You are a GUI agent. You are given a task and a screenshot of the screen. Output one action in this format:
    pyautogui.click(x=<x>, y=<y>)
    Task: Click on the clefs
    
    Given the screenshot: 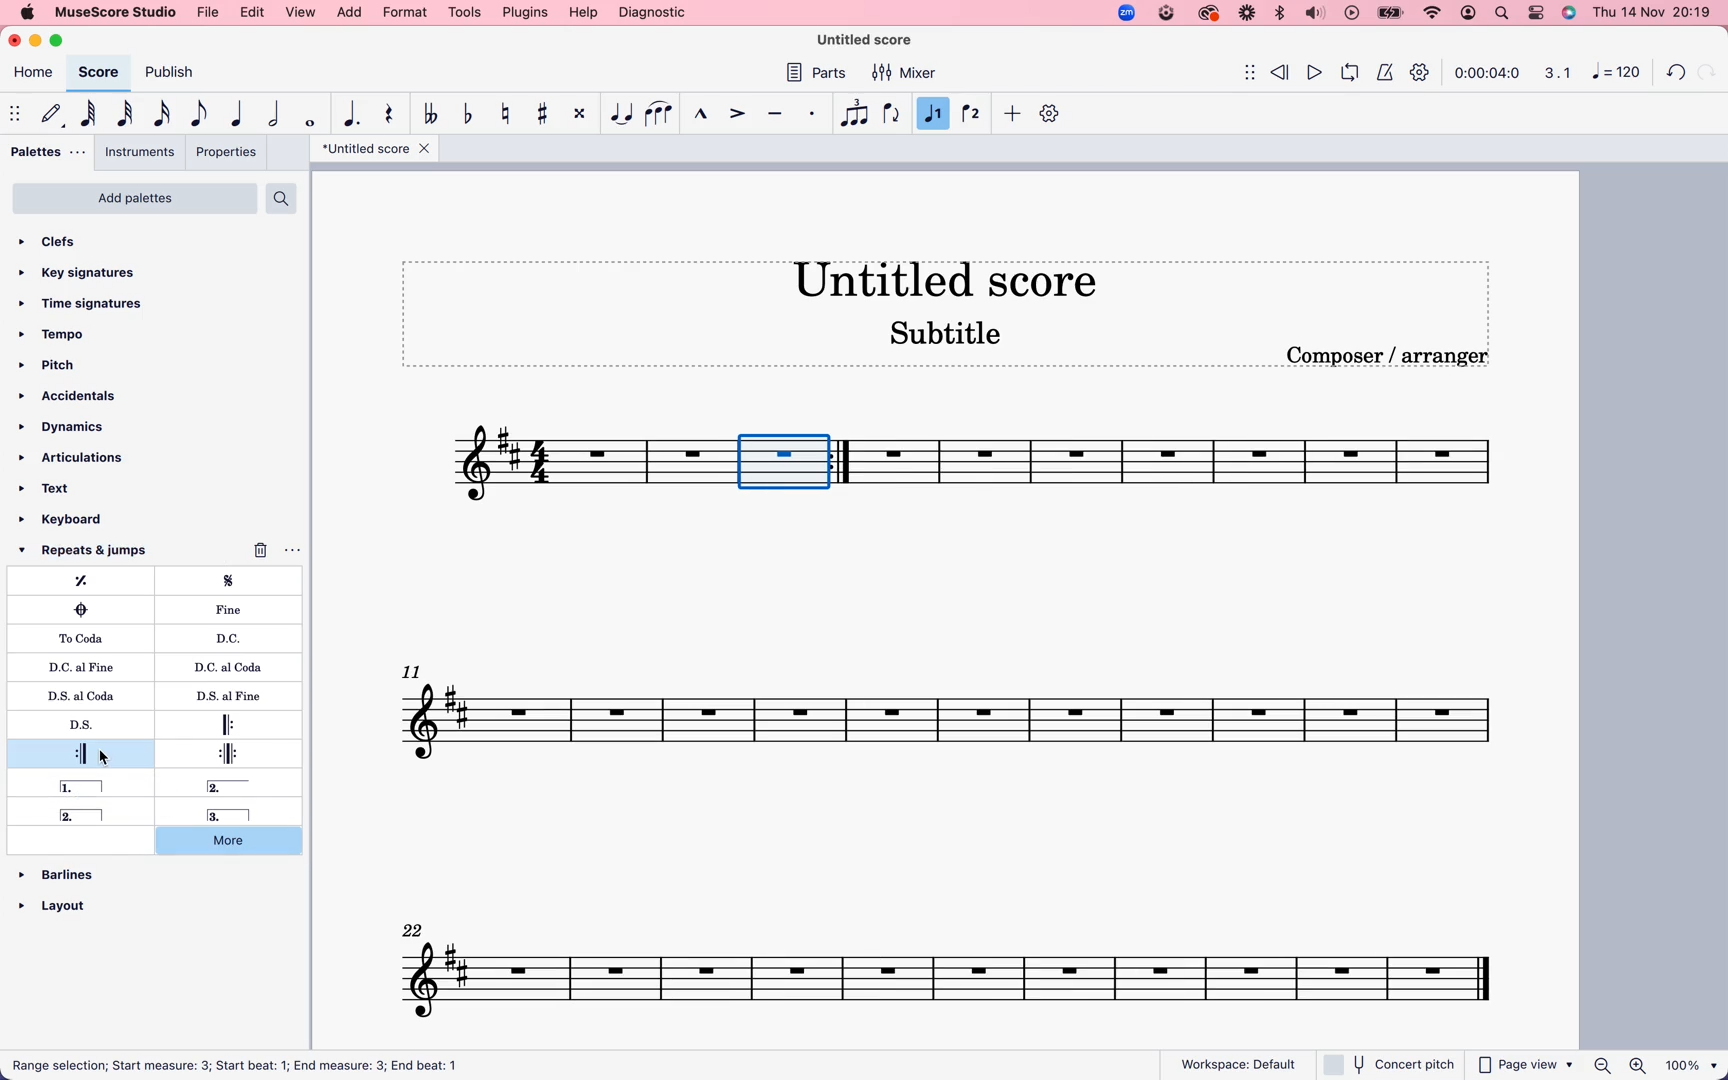 What is the action you would take?
    pyautogui.click(x=74, y=244)
    